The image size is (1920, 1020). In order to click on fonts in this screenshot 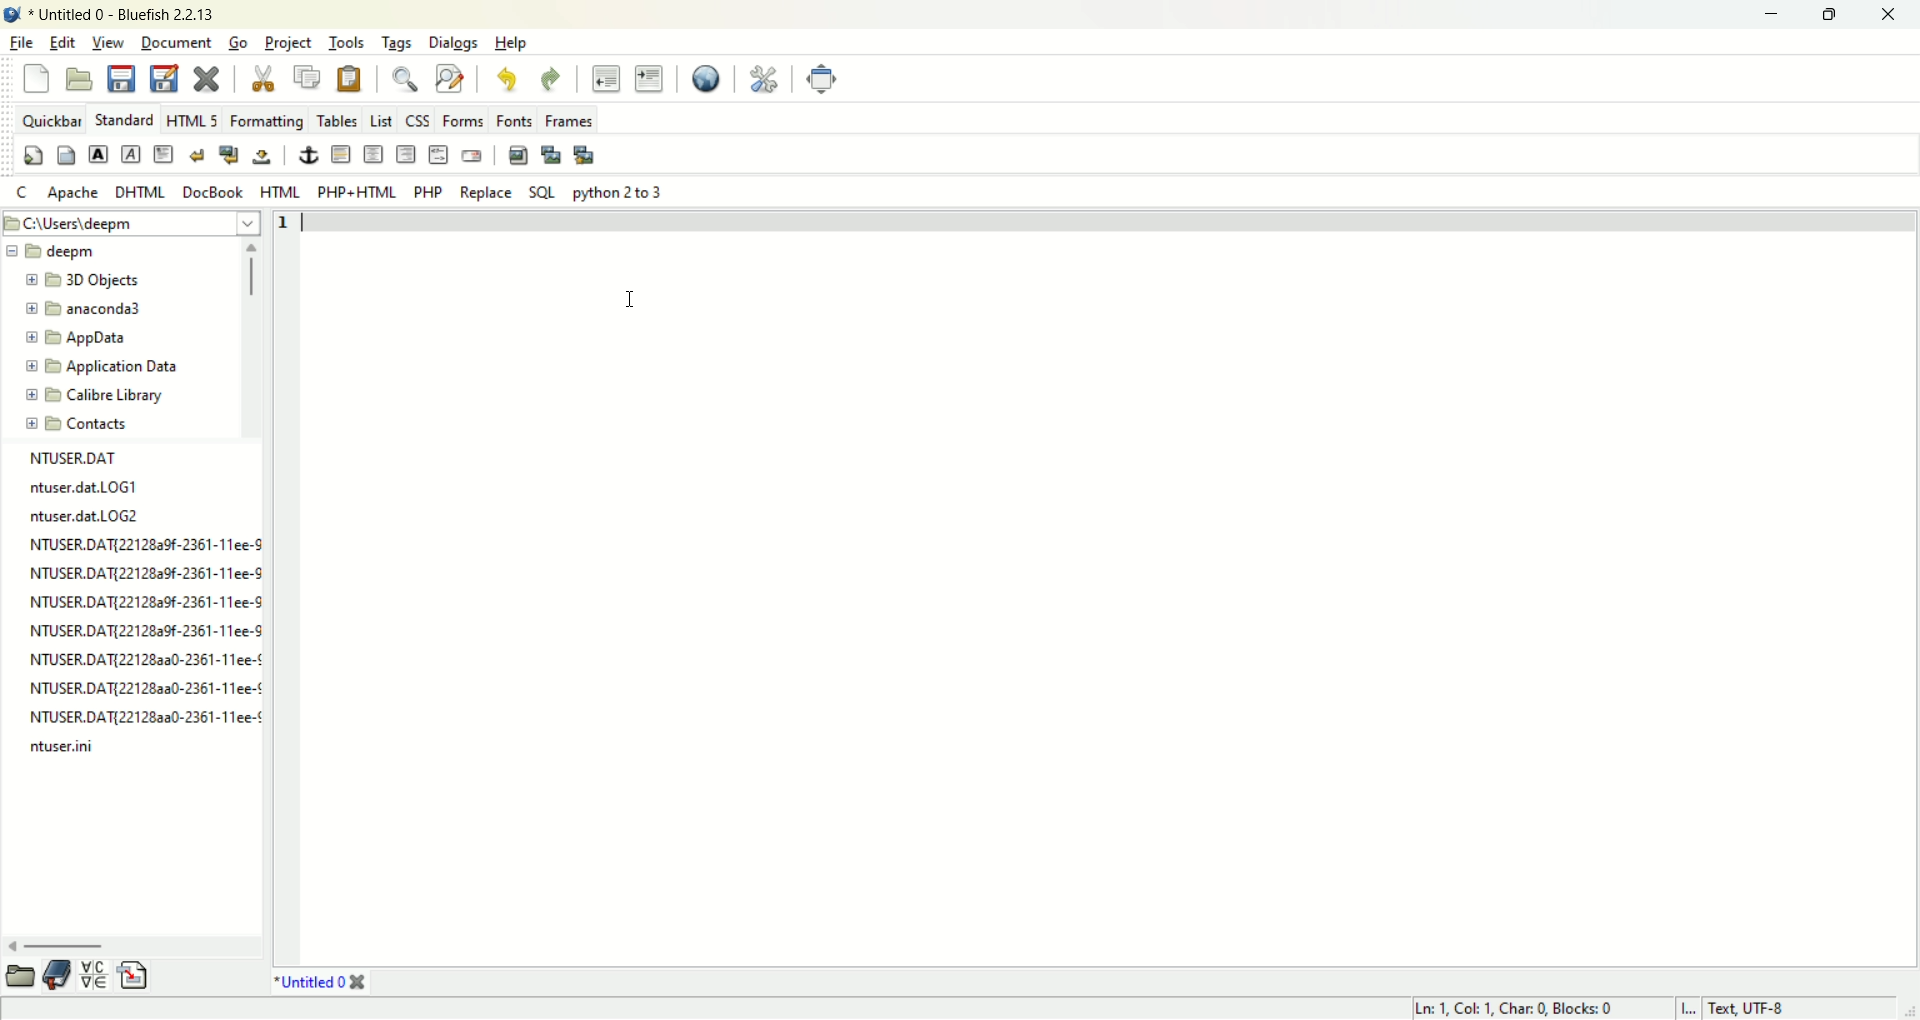, I will do `click(514, 121)`.